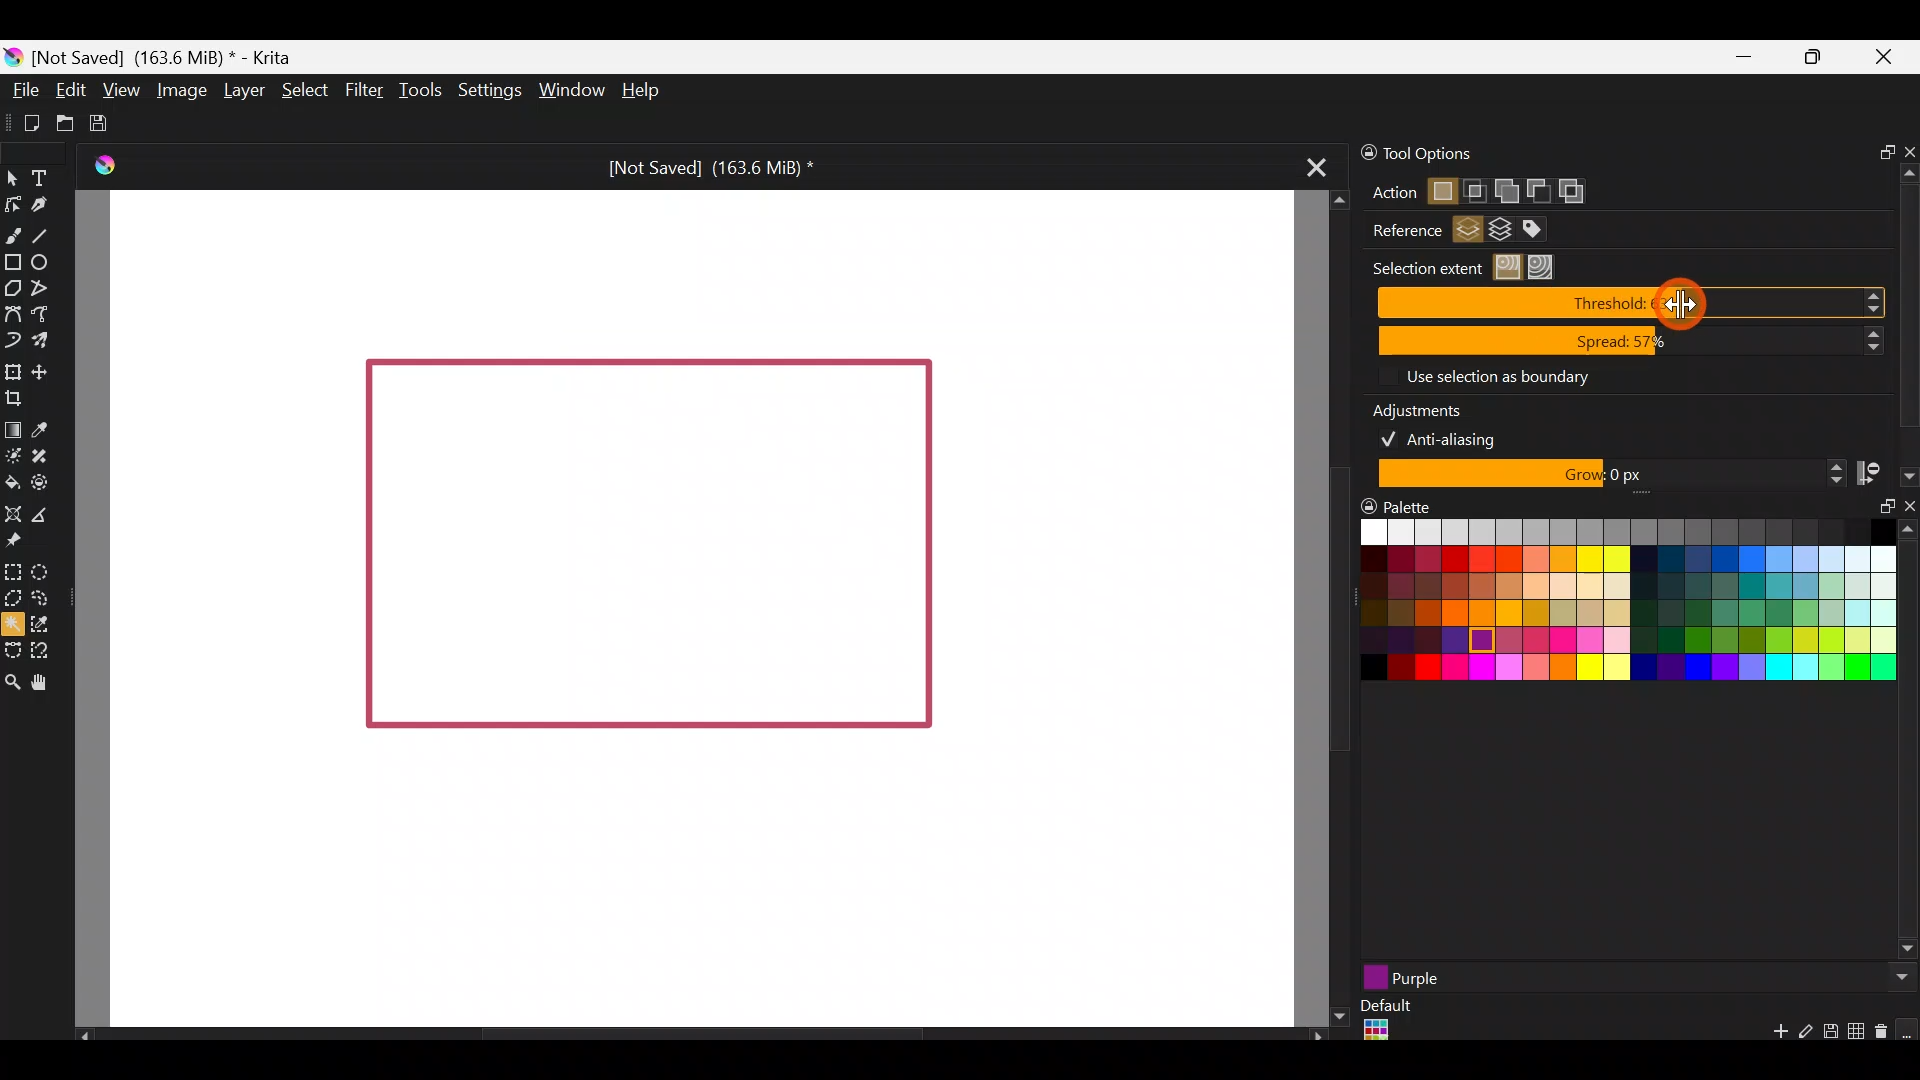 The height and width of the screenshot is (1080, 1920). What do you see at coordinates (1543, 230) in the screenshot?
I see `Select regions from the merging of layers with specific colours` at bounding box center [1543, 230].